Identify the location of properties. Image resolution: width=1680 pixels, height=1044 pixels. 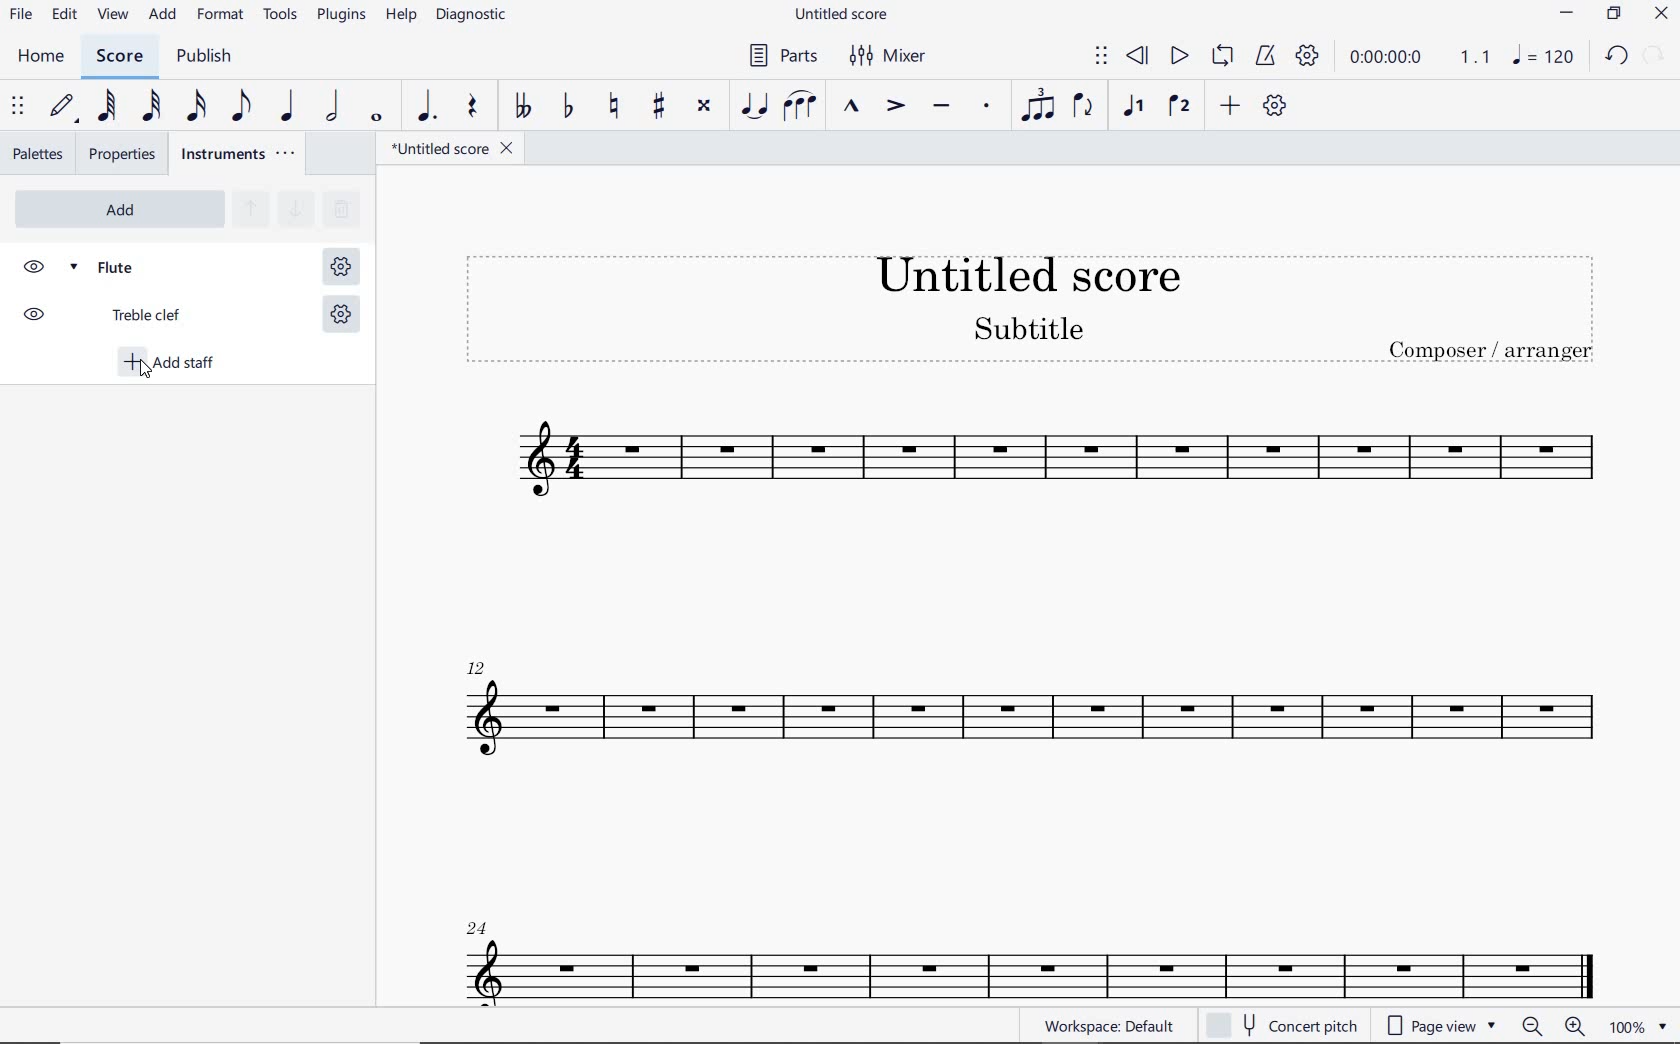
(121, 154).